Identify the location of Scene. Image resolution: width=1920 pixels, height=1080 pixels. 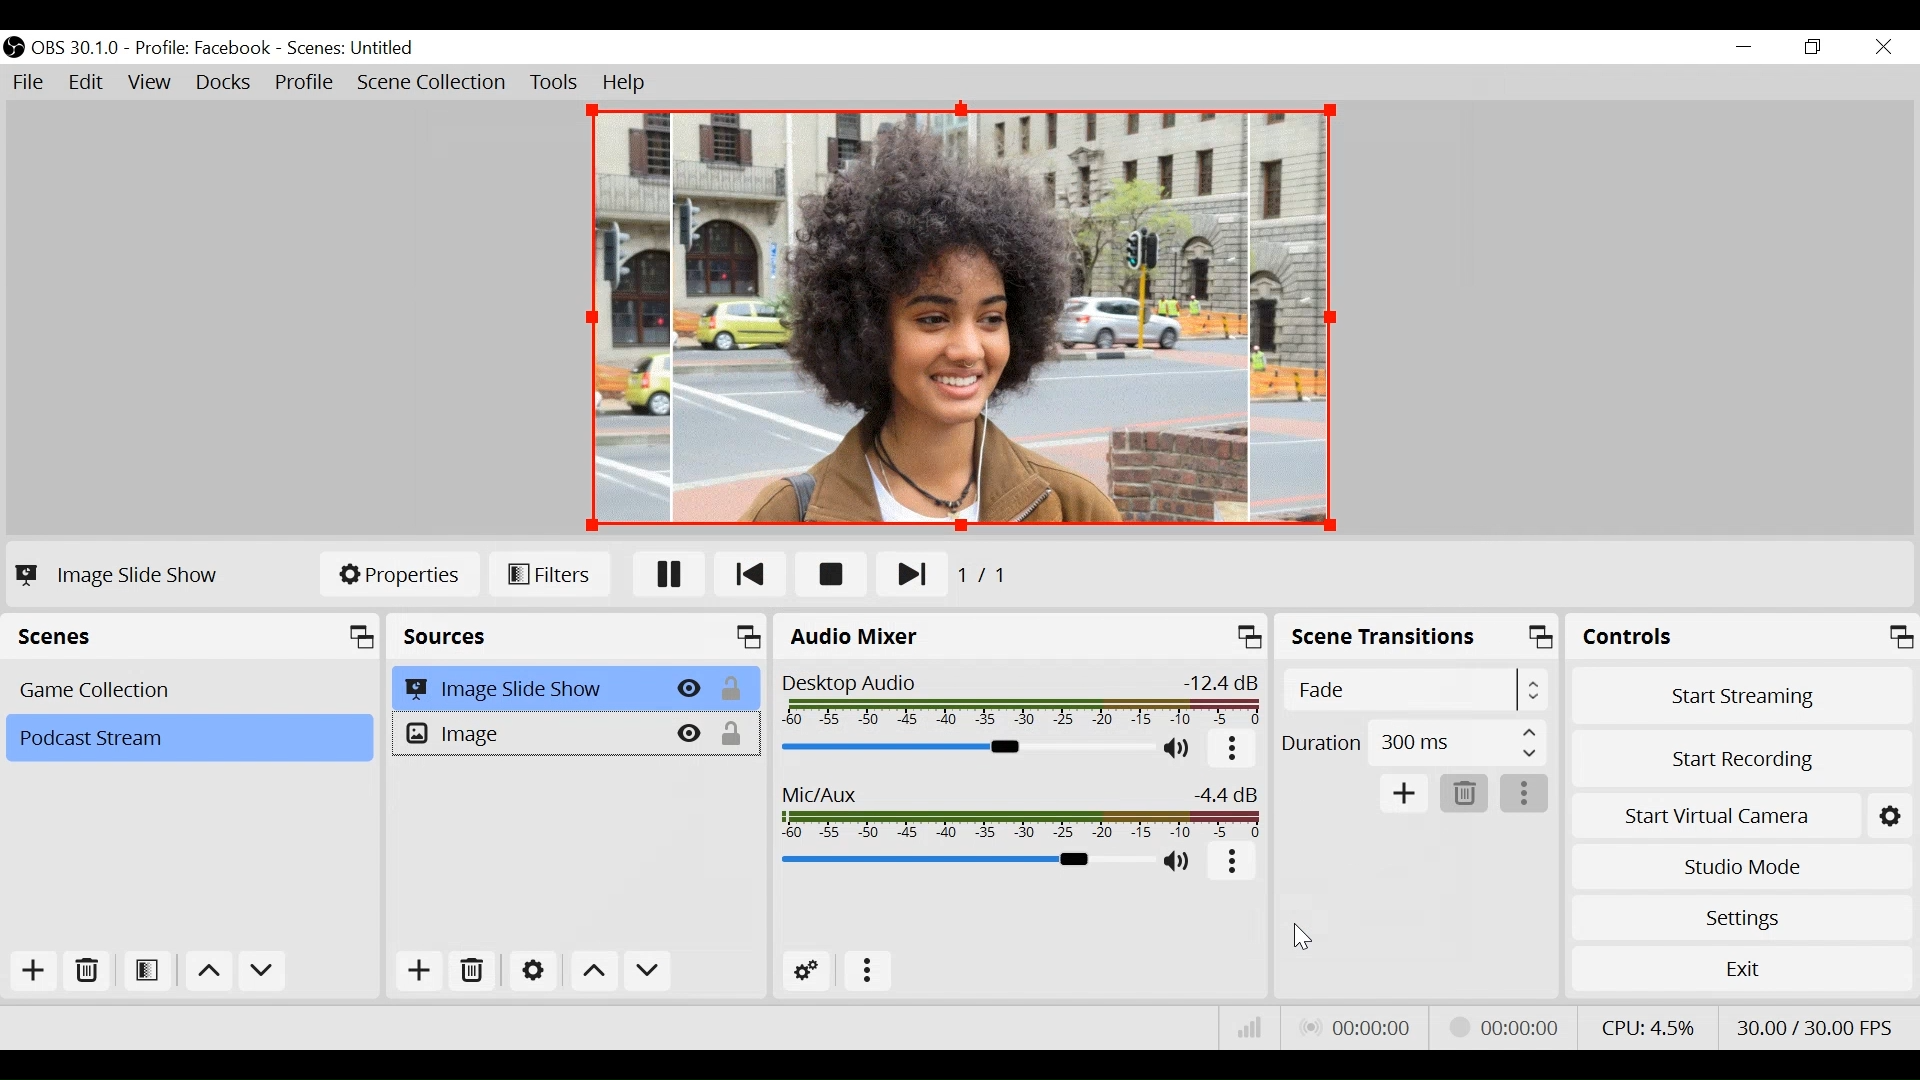
(193, 688).